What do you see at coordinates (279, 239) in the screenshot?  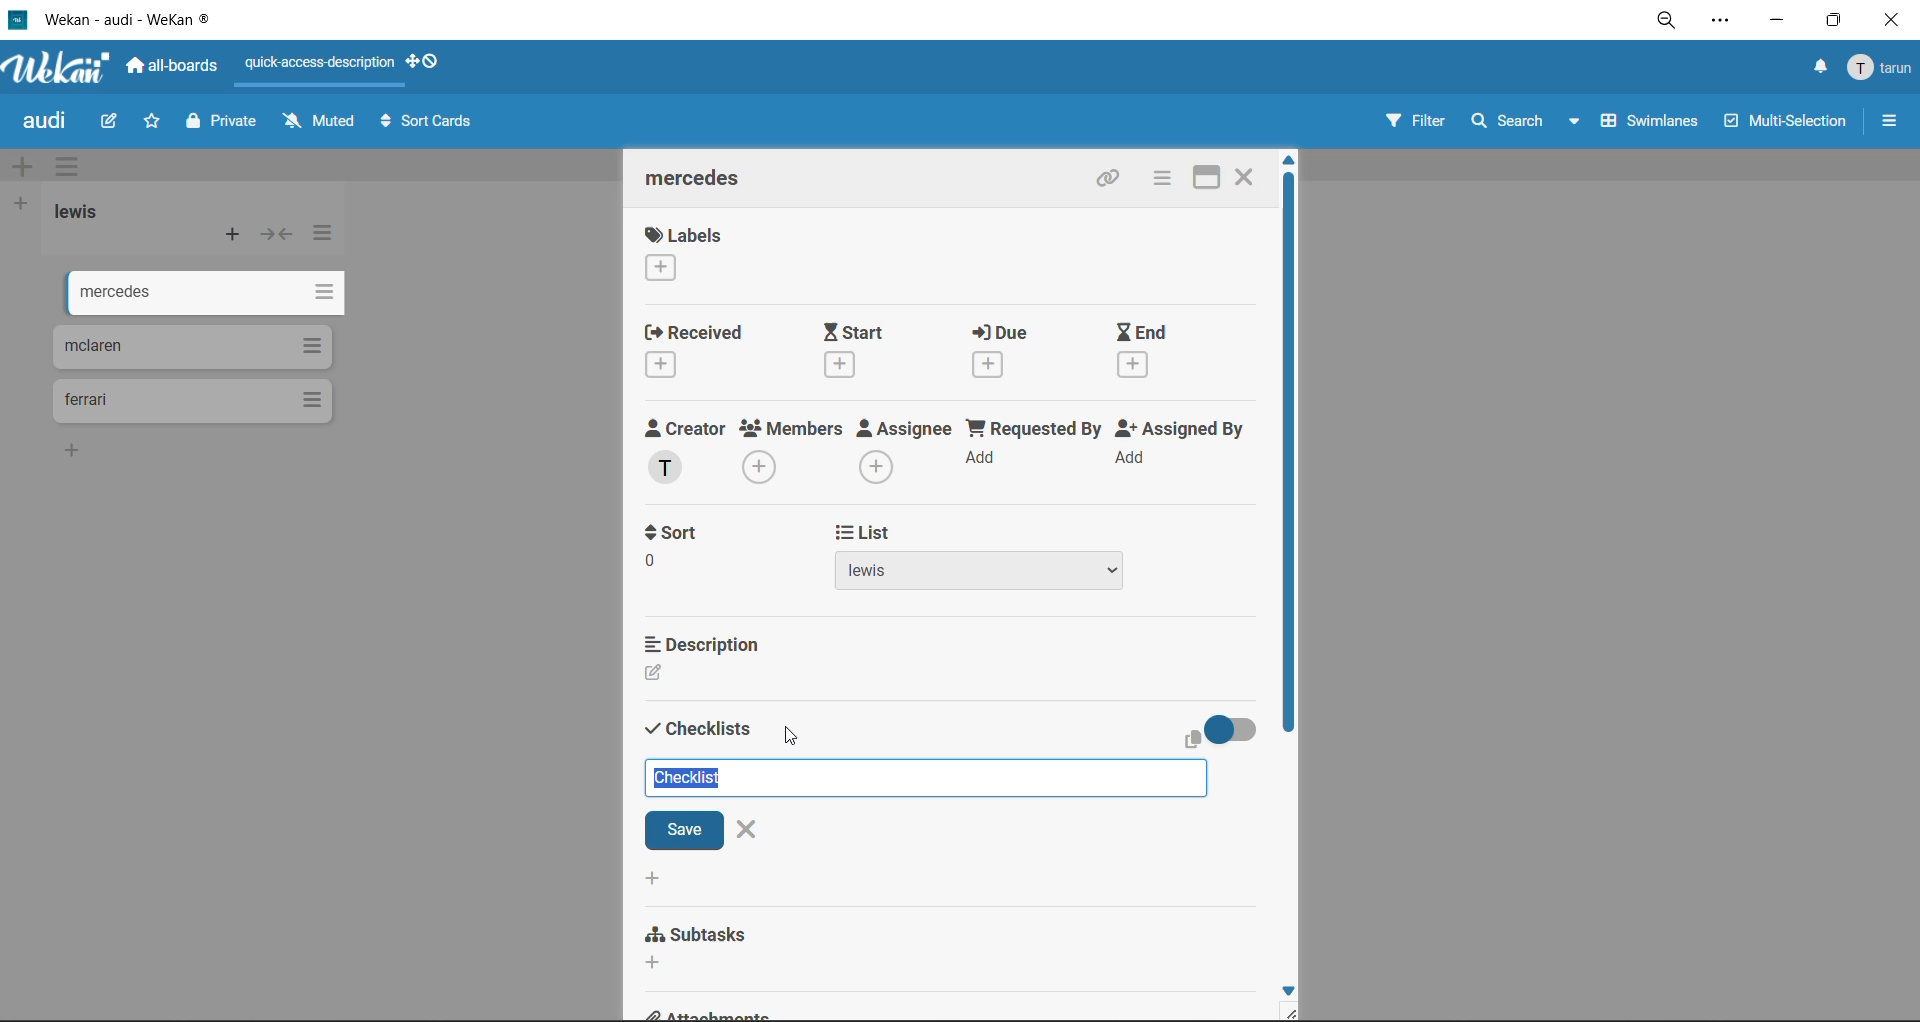 I see `collapse` at bounding box center [279, 239].